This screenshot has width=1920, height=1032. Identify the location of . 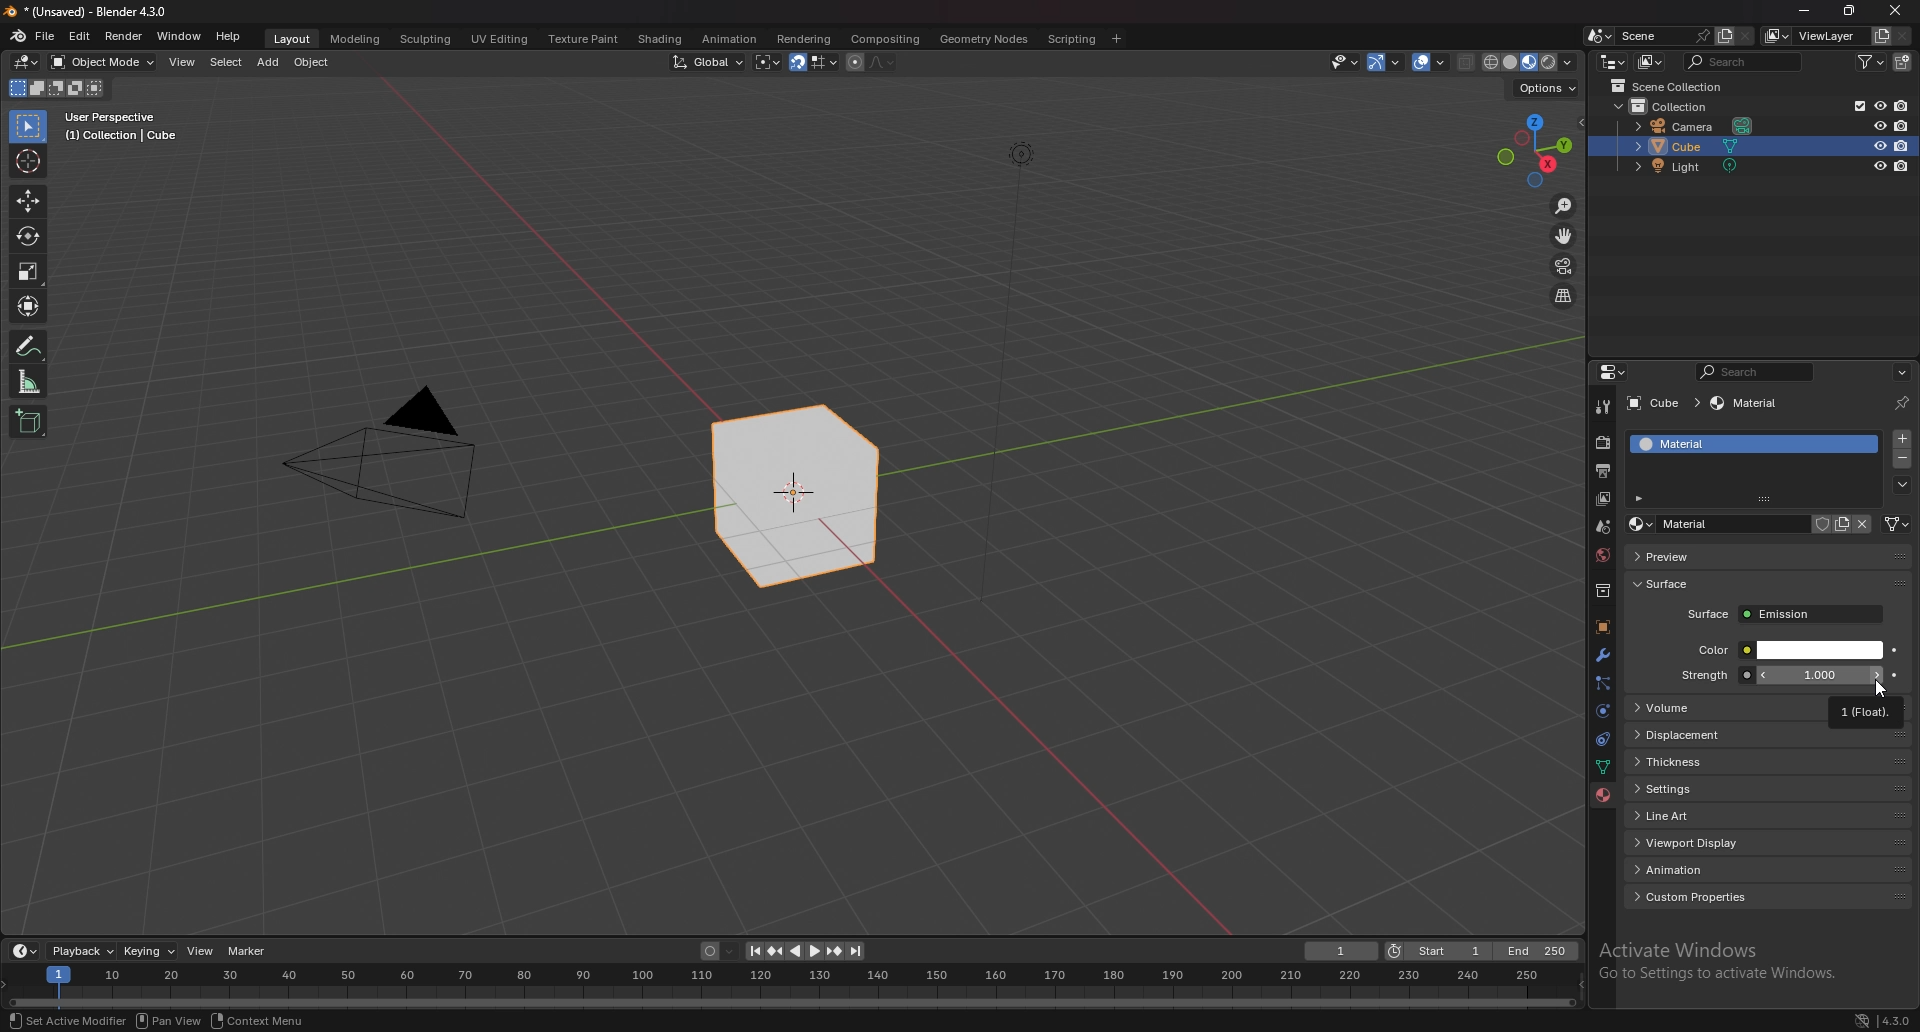
(1018, 385).